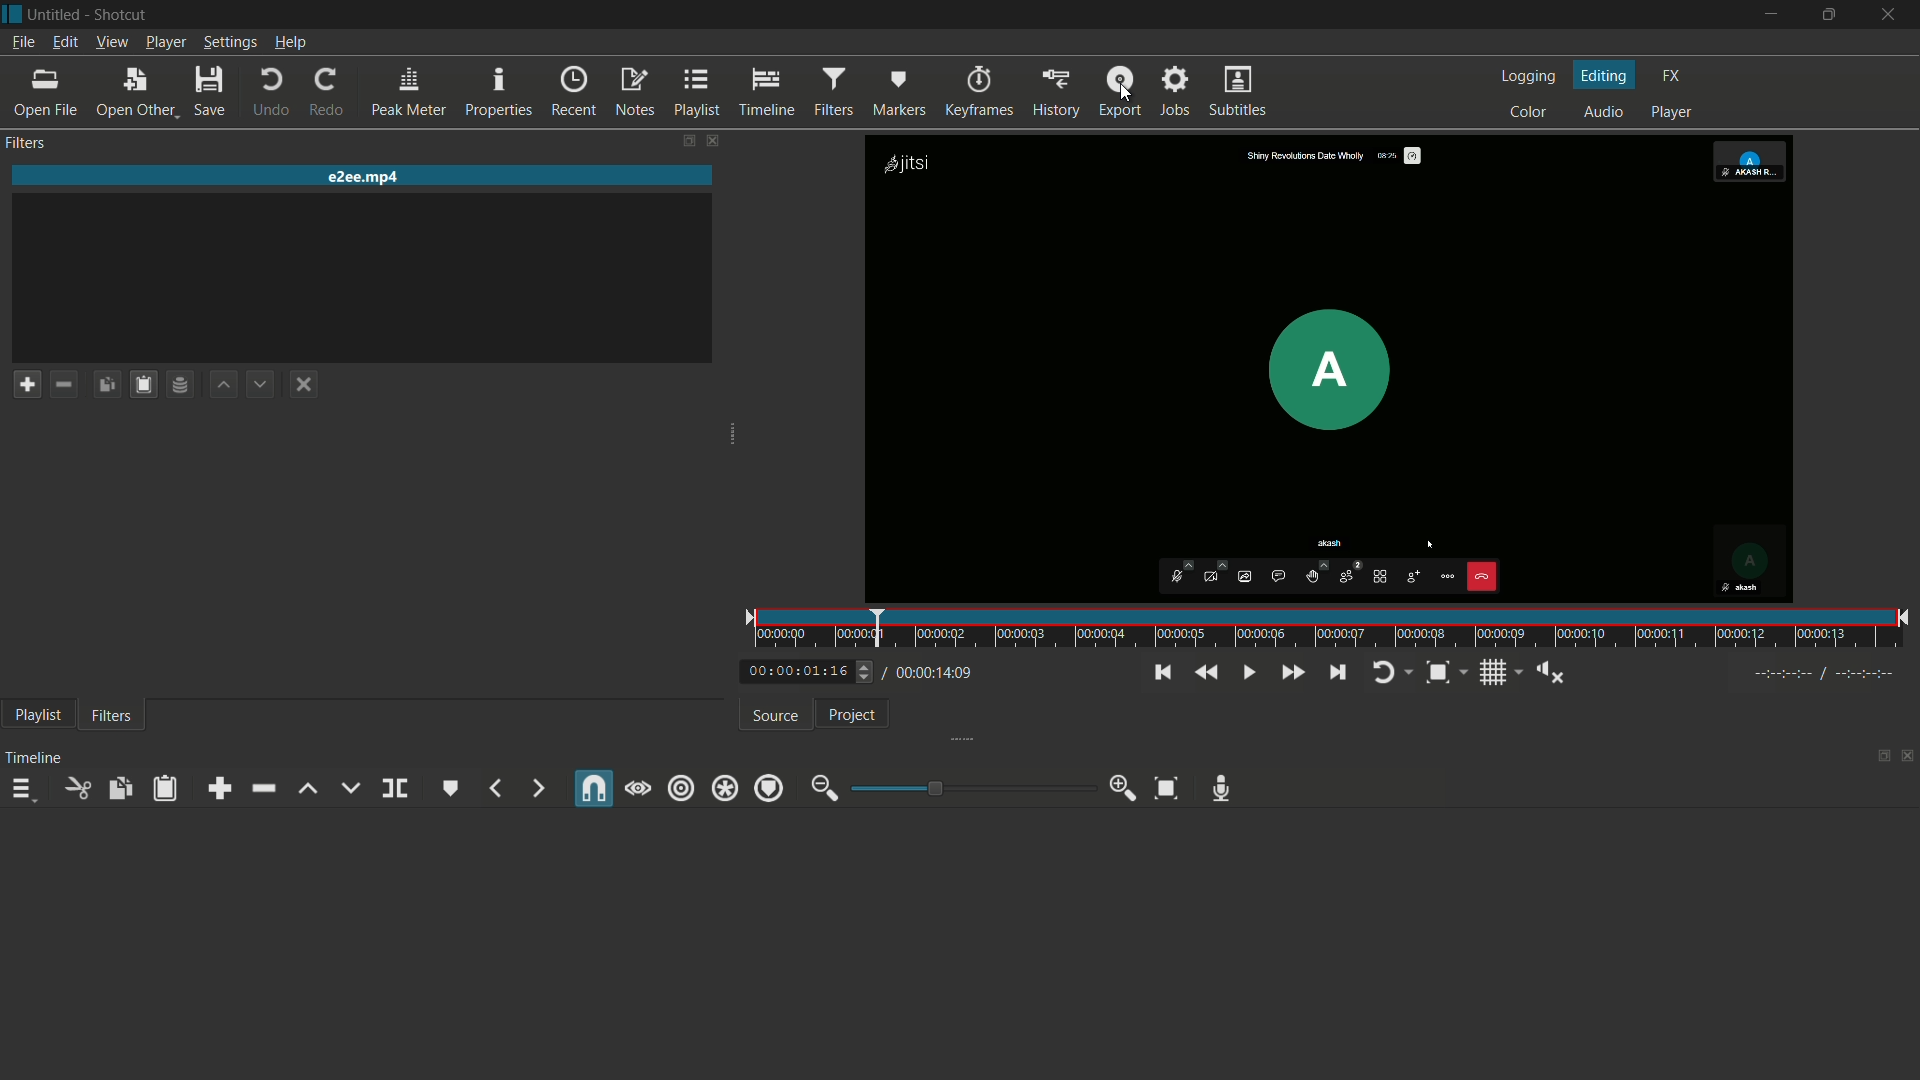  What do you see at coordinates (794, 671) in the screenshot?
I see `current time` at bounding box center [794, 671].